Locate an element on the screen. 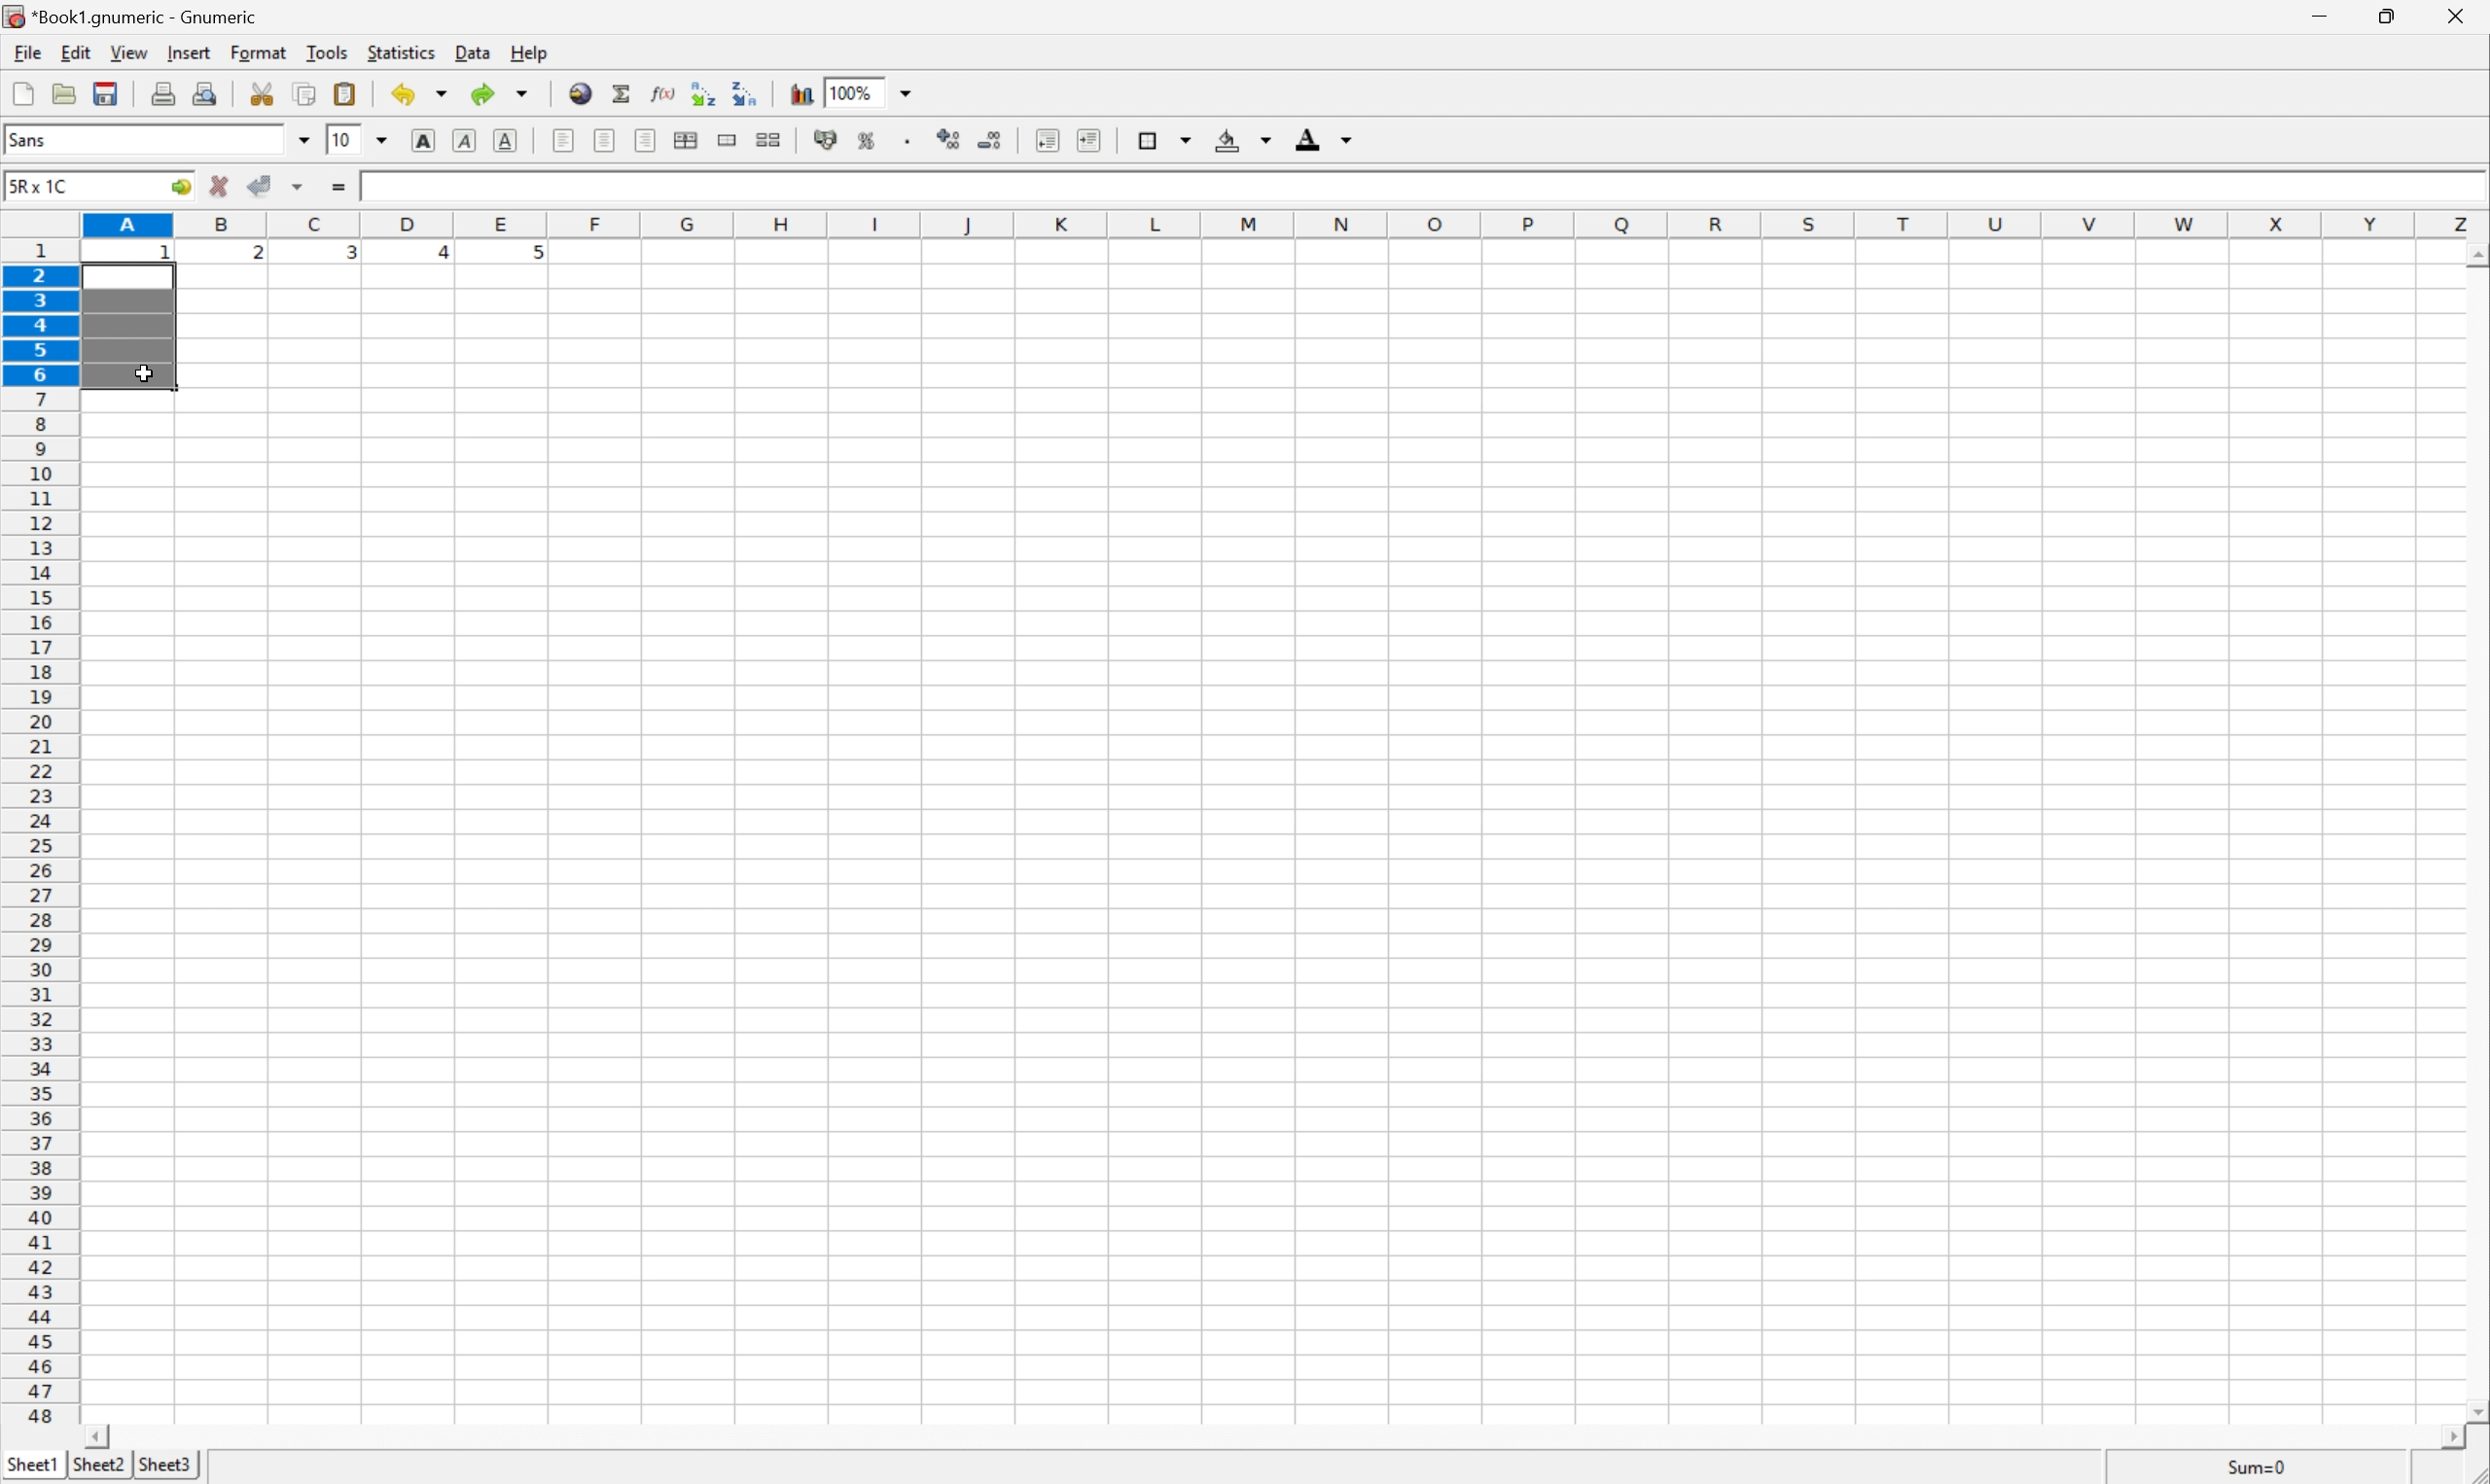 The image size is (2490, 1484). format selection as percentage is located at coordinates (867, 142).